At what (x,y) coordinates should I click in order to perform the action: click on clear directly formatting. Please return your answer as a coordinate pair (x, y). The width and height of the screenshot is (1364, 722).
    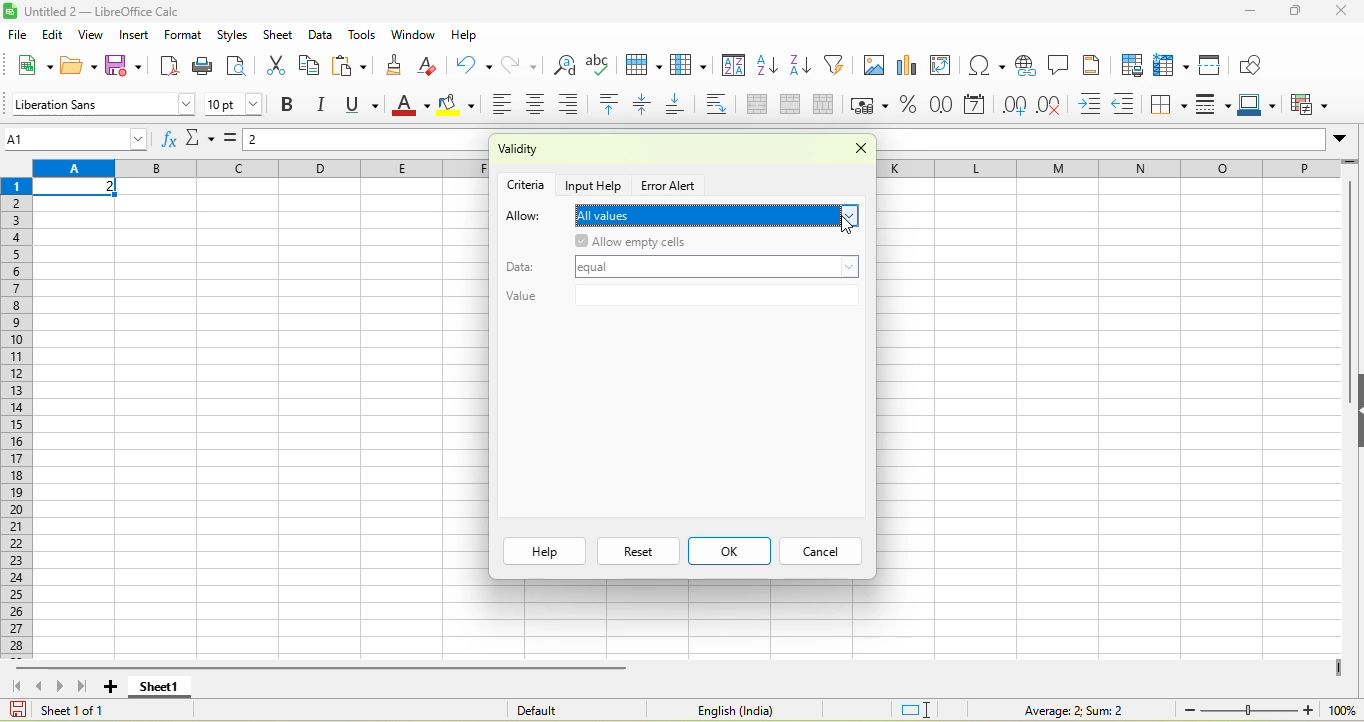
    Looking at the image, I should click on (432, 66).